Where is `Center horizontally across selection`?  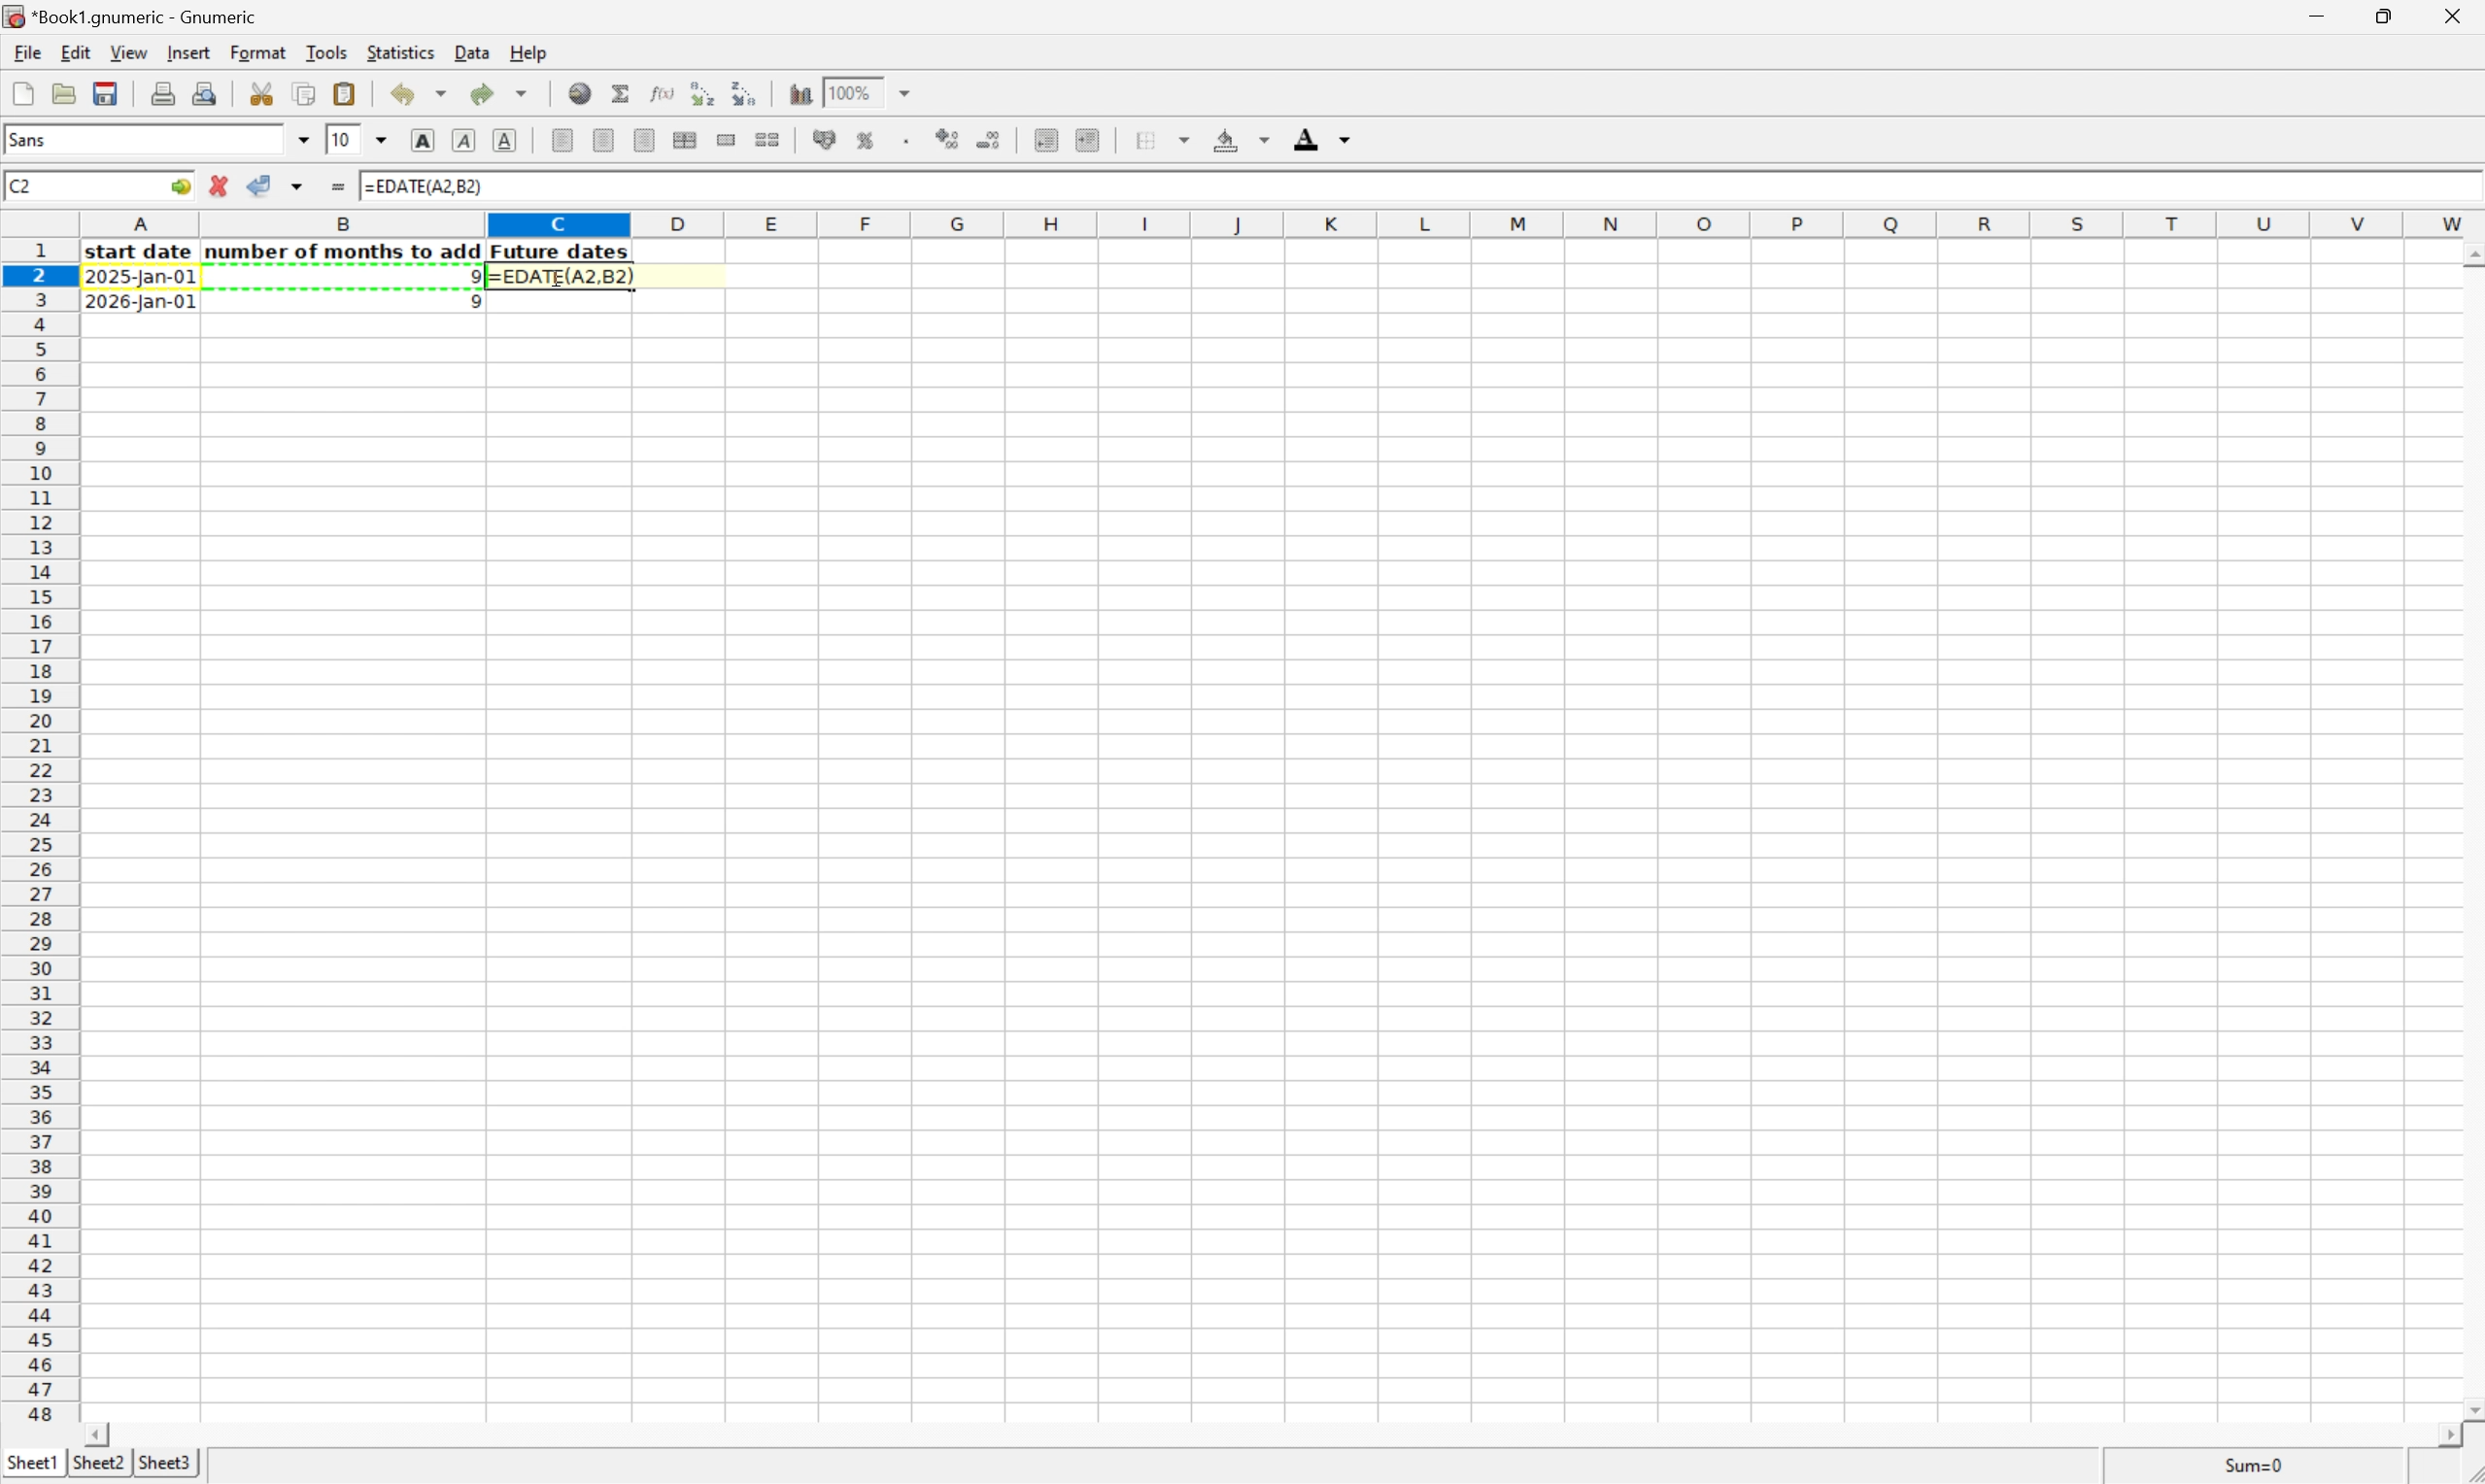
Center horizontally across selection is located at coordinates (687, 141).